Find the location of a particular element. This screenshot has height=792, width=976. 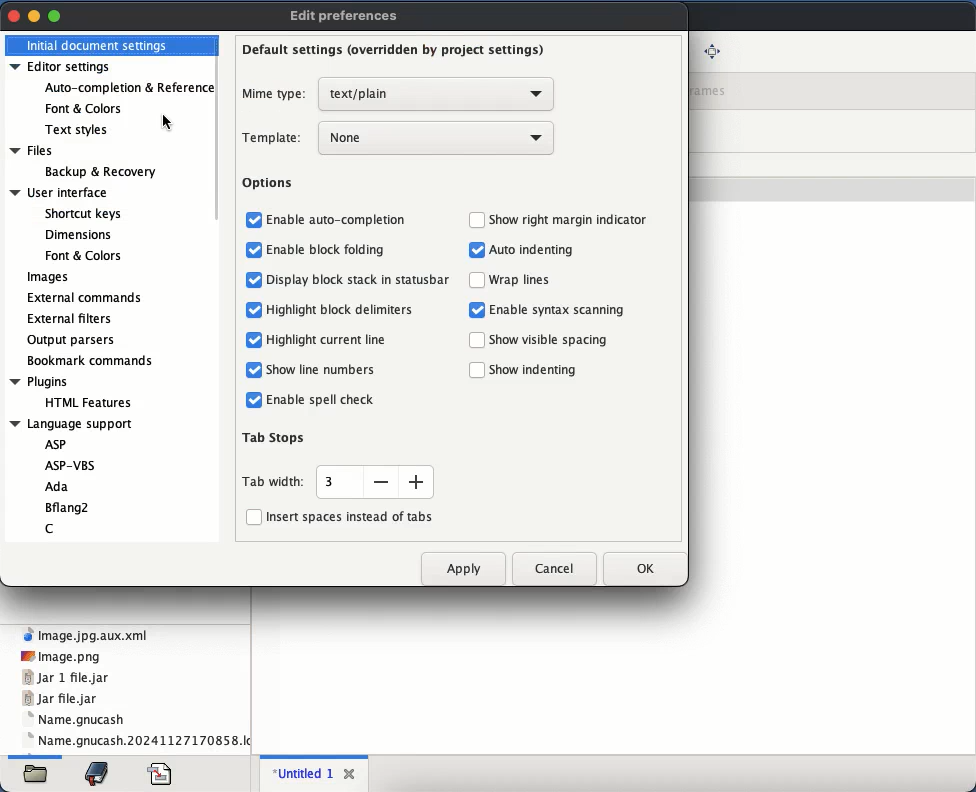

Language support is located at coordinates (72, 422).